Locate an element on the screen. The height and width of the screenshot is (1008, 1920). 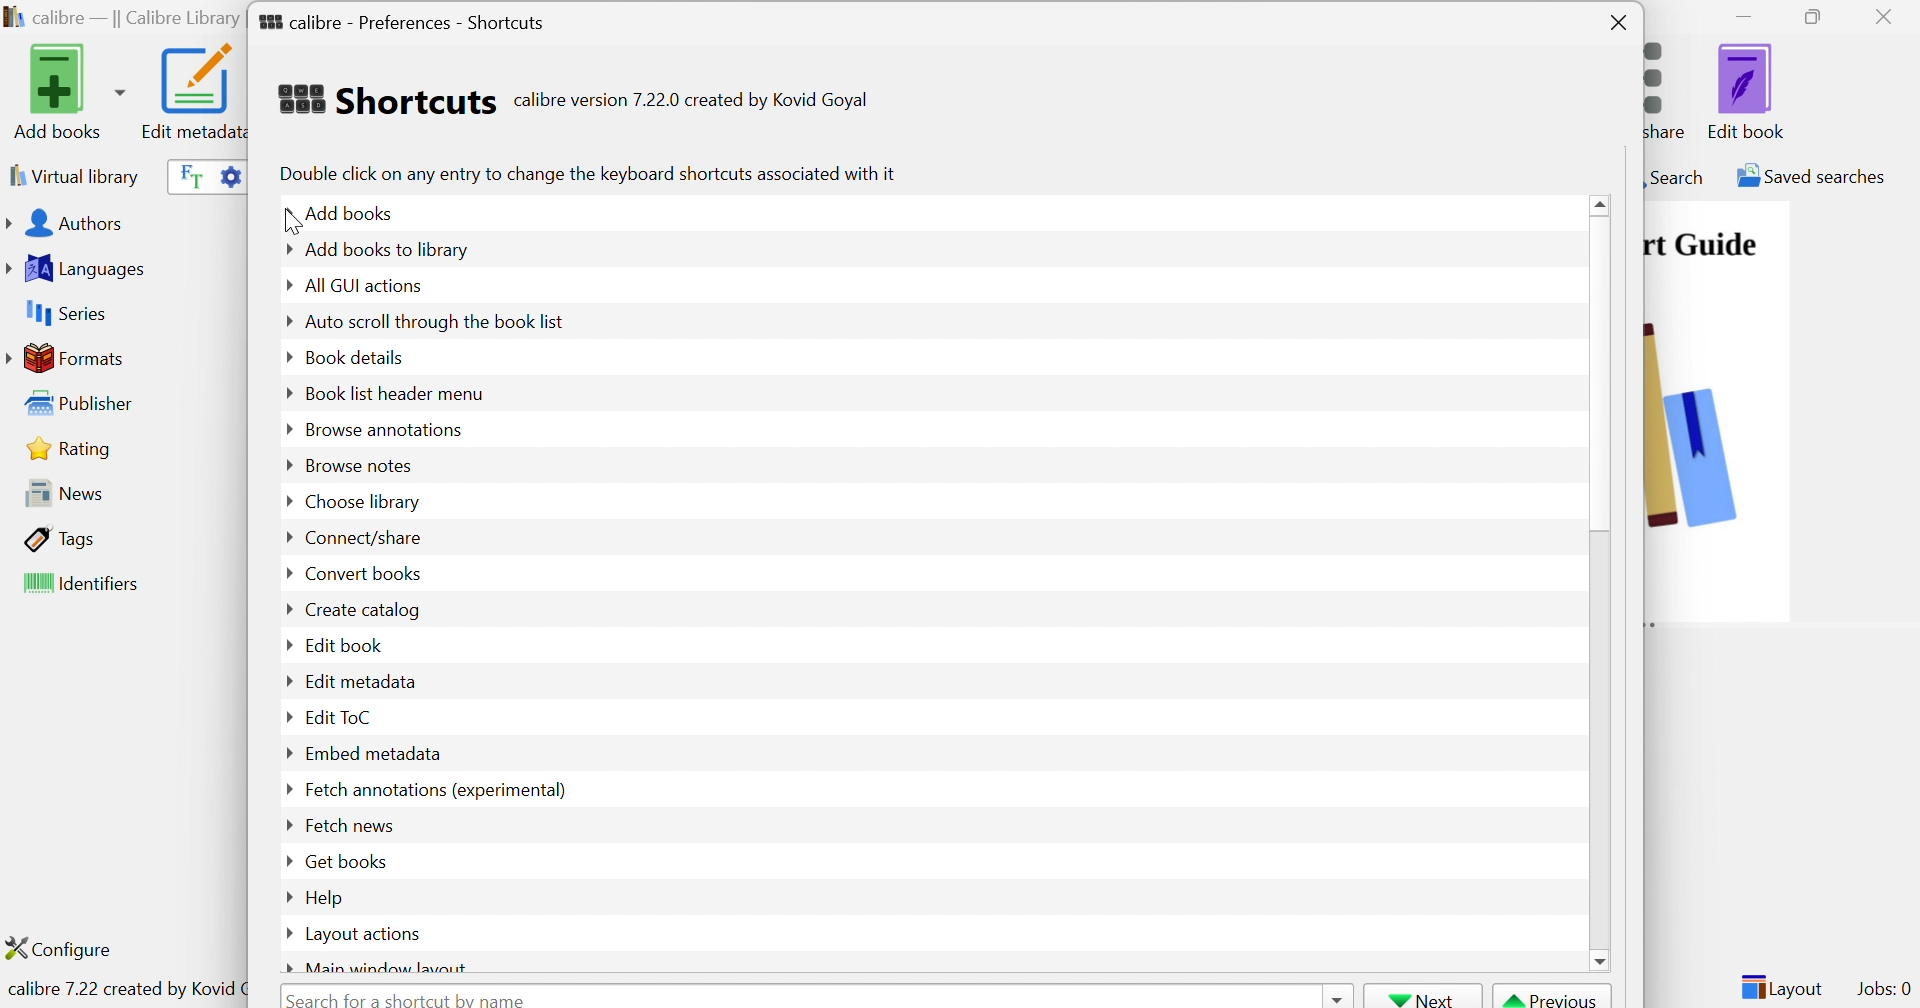
Search for a shortcut by name is located at coordinates (411, 997).